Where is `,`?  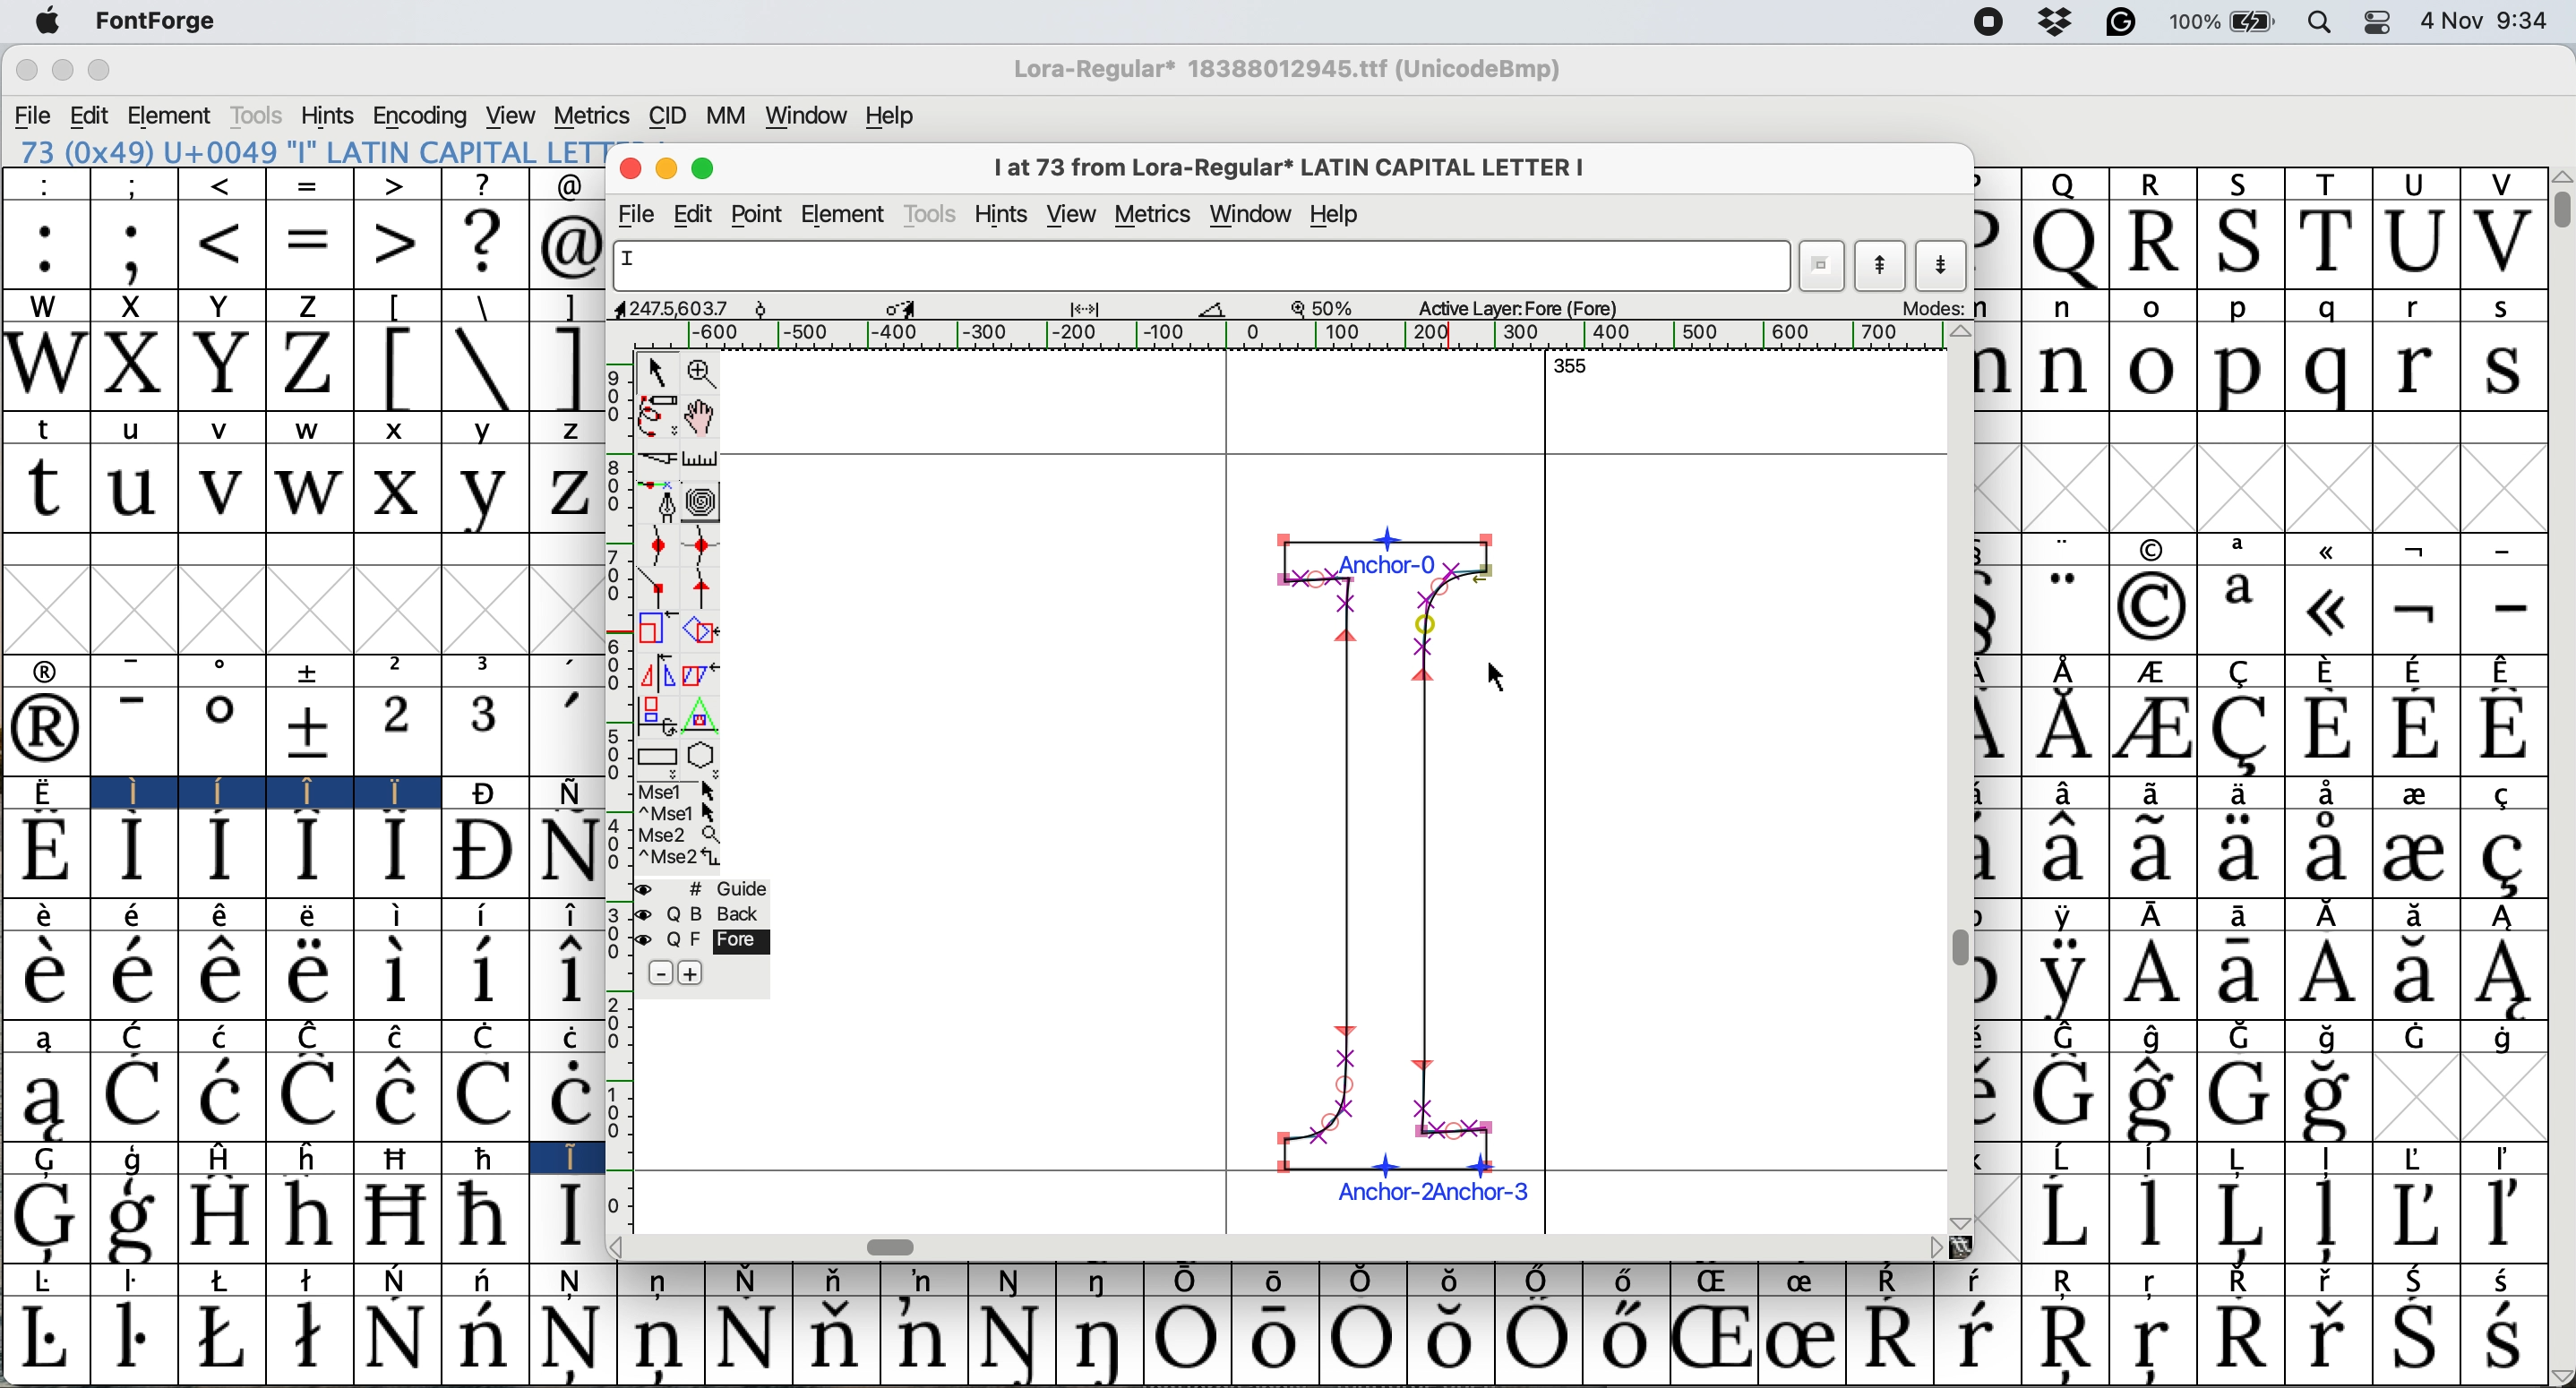 , is located at coordinates (571, 672).